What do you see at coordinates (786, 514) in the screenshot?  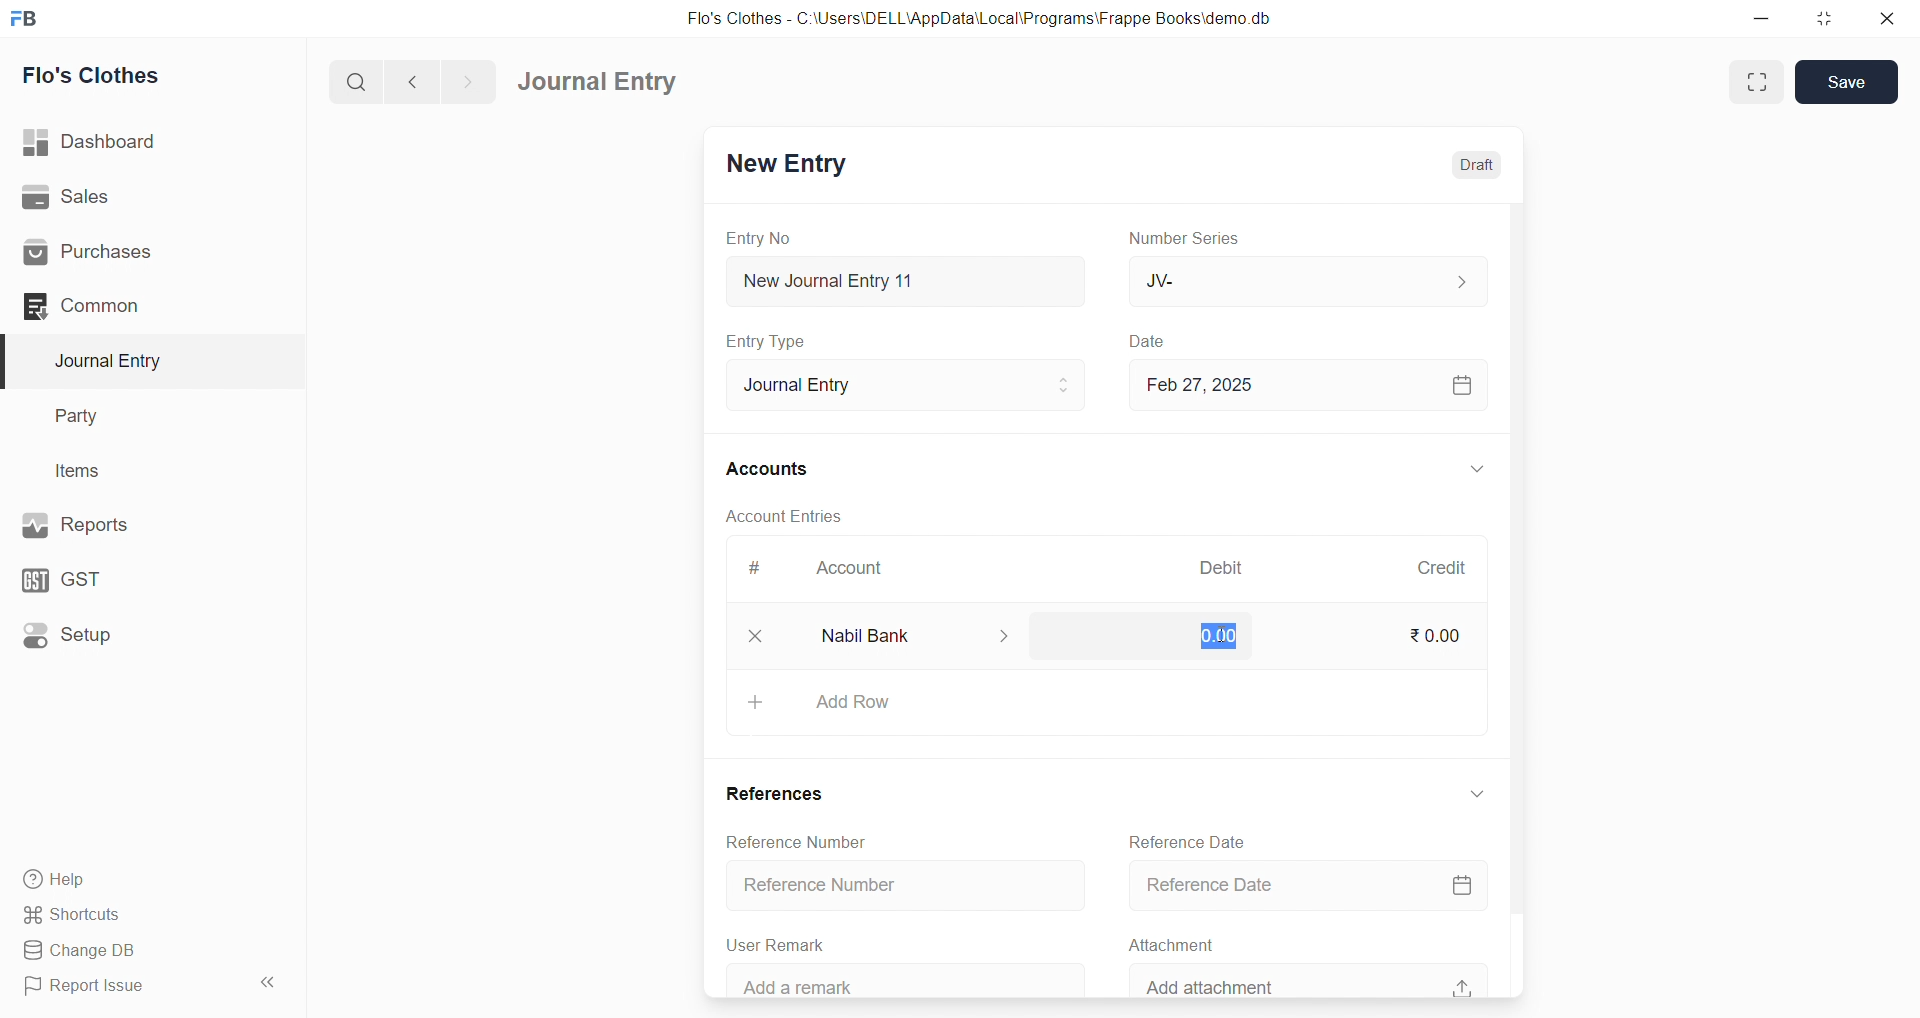 I see `Account Entries` at bounding box center [786, 514].